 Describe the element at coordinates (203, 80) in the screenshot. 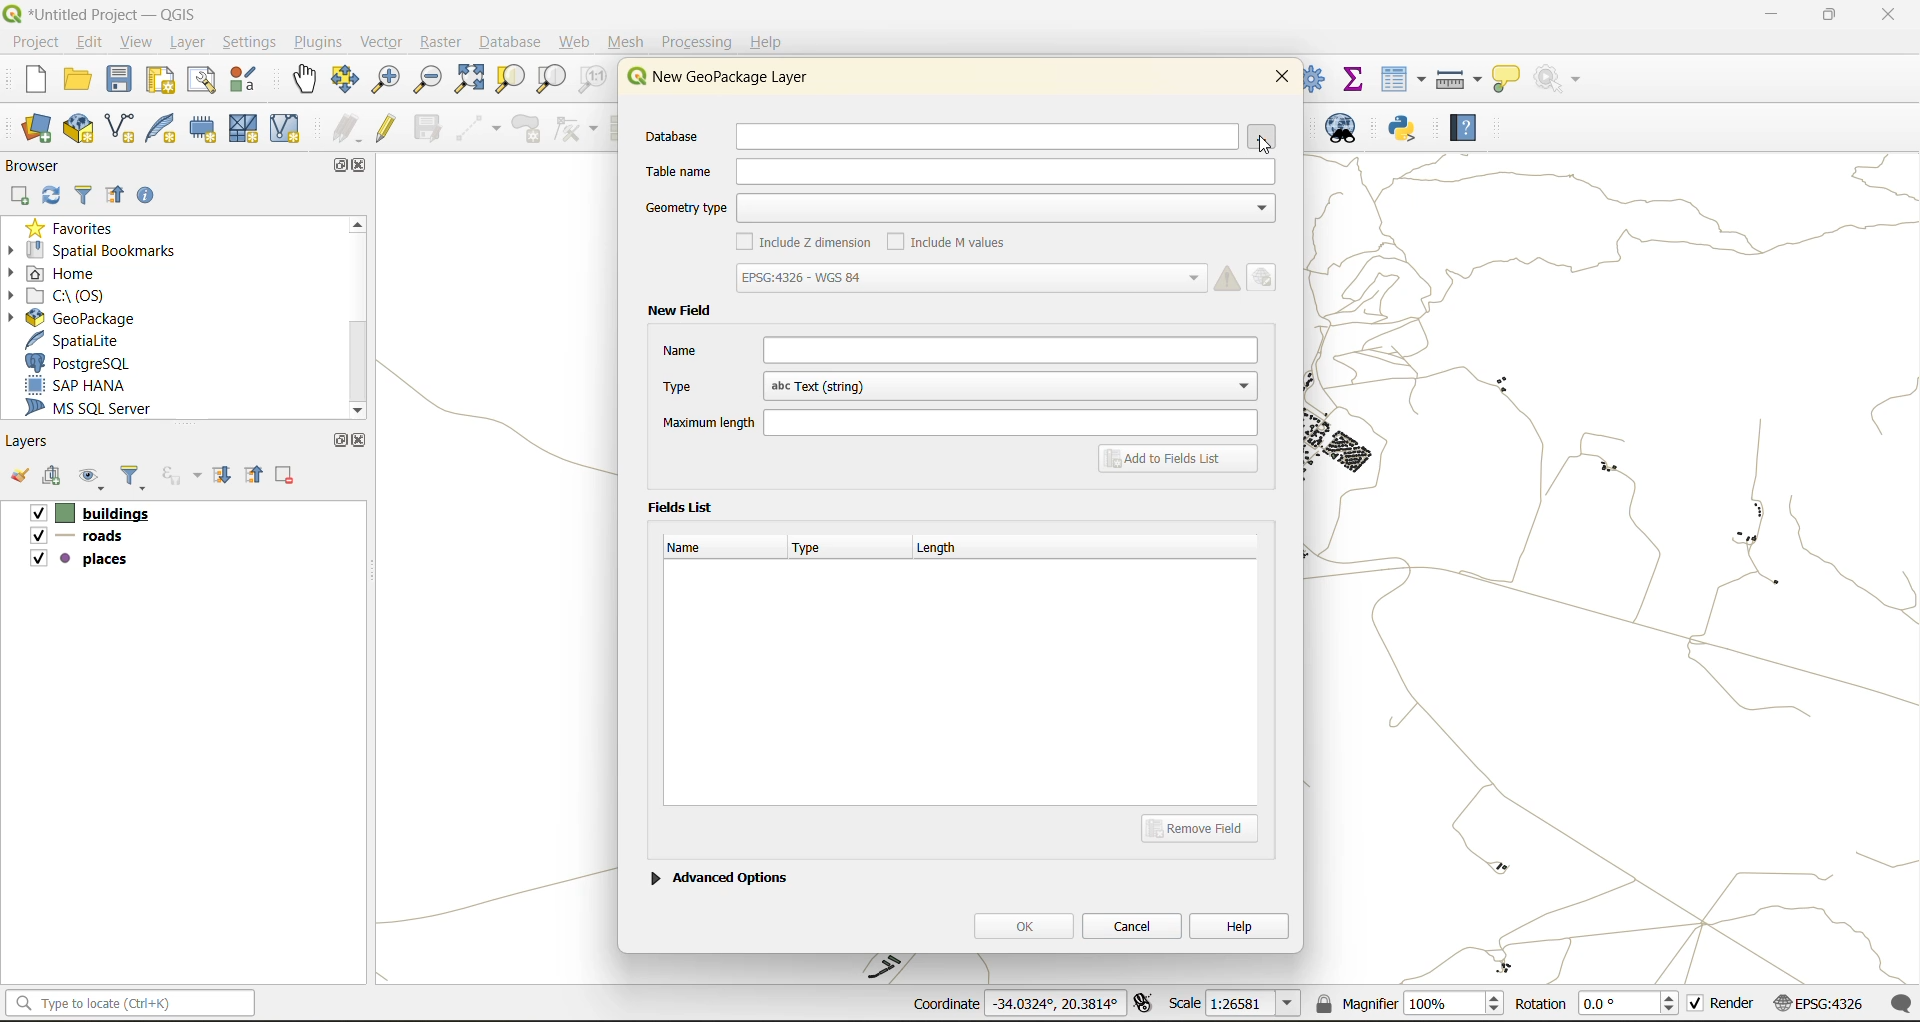

I see `show layout` at that location.